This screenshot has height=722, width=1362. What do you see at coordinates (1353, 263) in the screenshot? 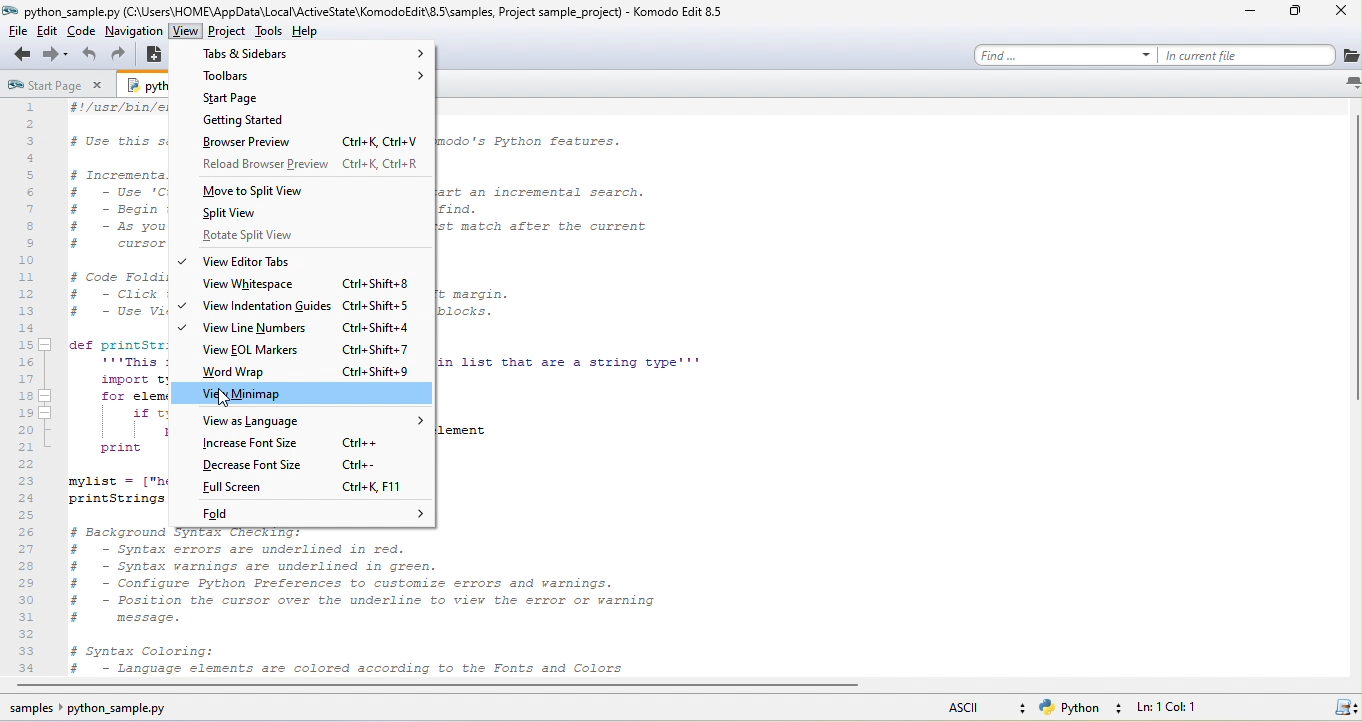
I see `vertical scroll bar` at bounding box center [1353, 263].